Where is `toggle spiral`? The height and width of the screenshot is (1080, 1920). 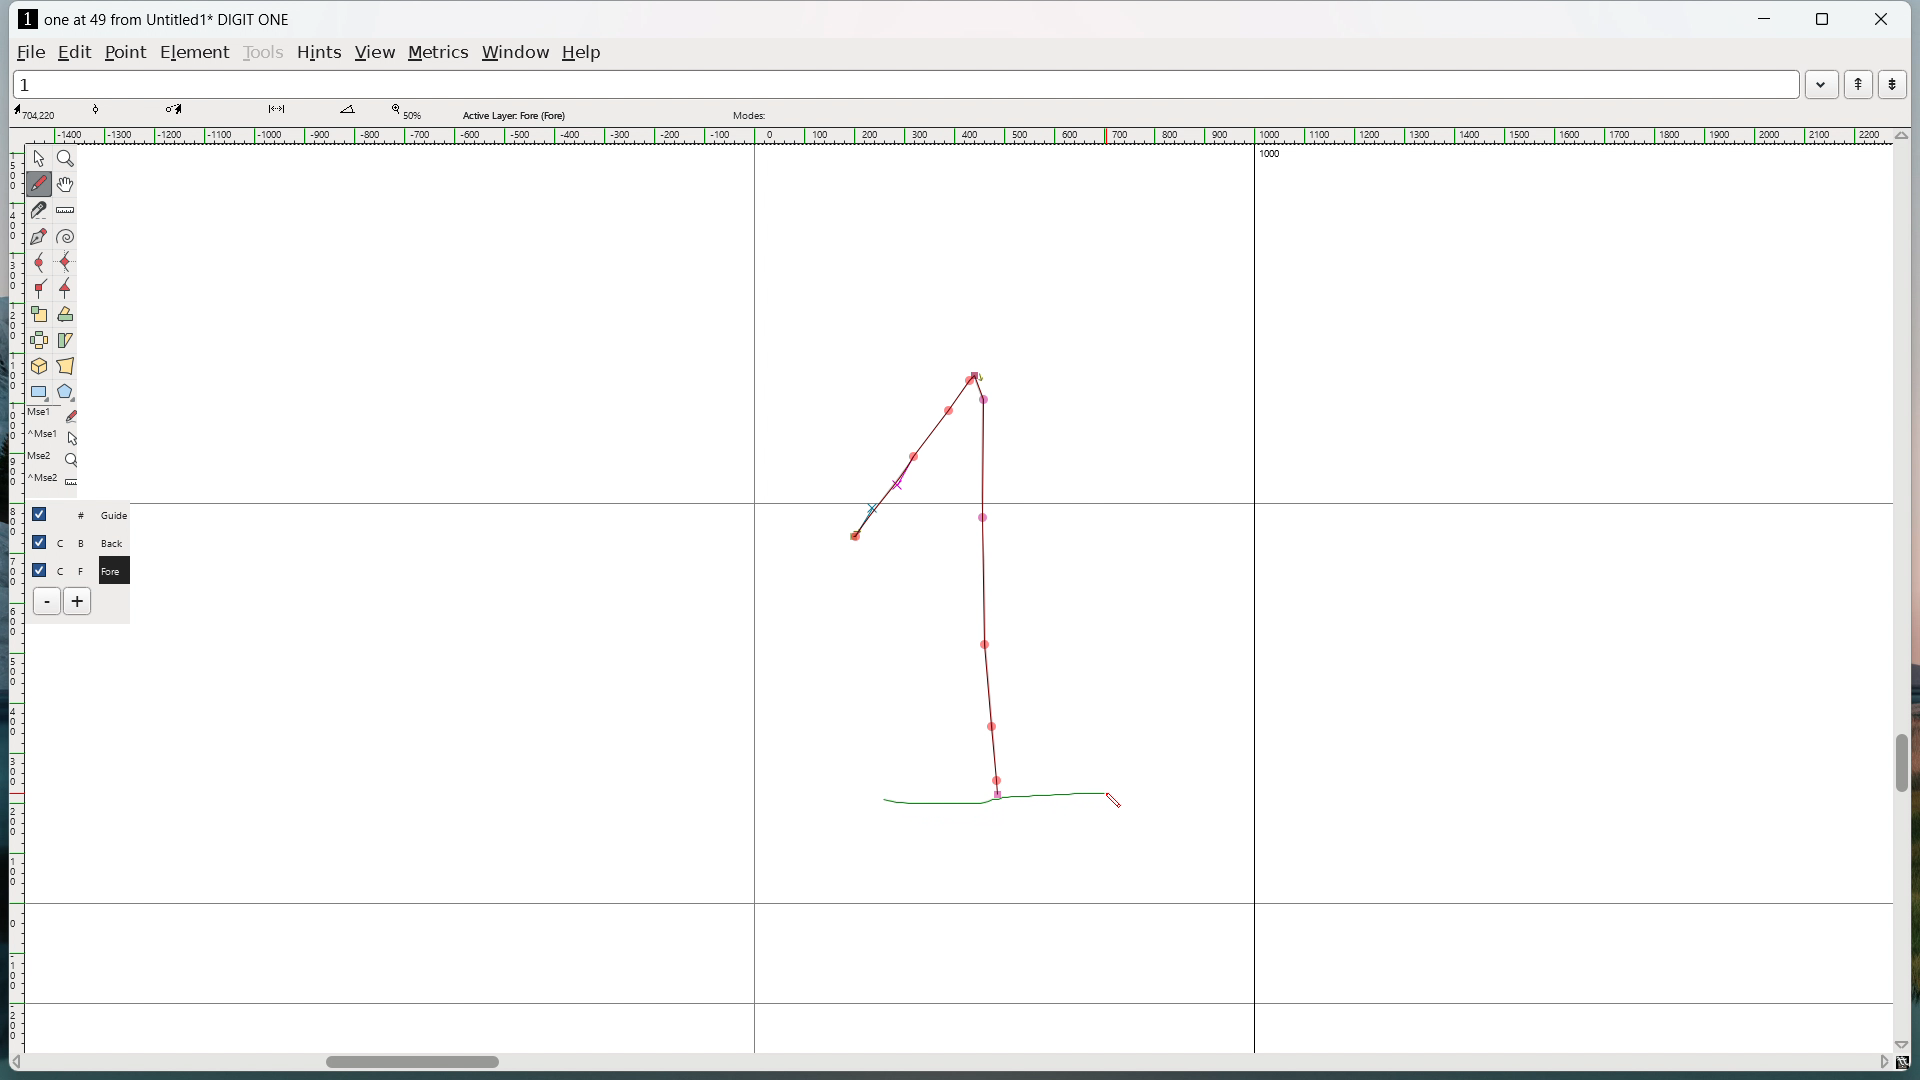 toggle spiral is located at coordinates (66, 237).